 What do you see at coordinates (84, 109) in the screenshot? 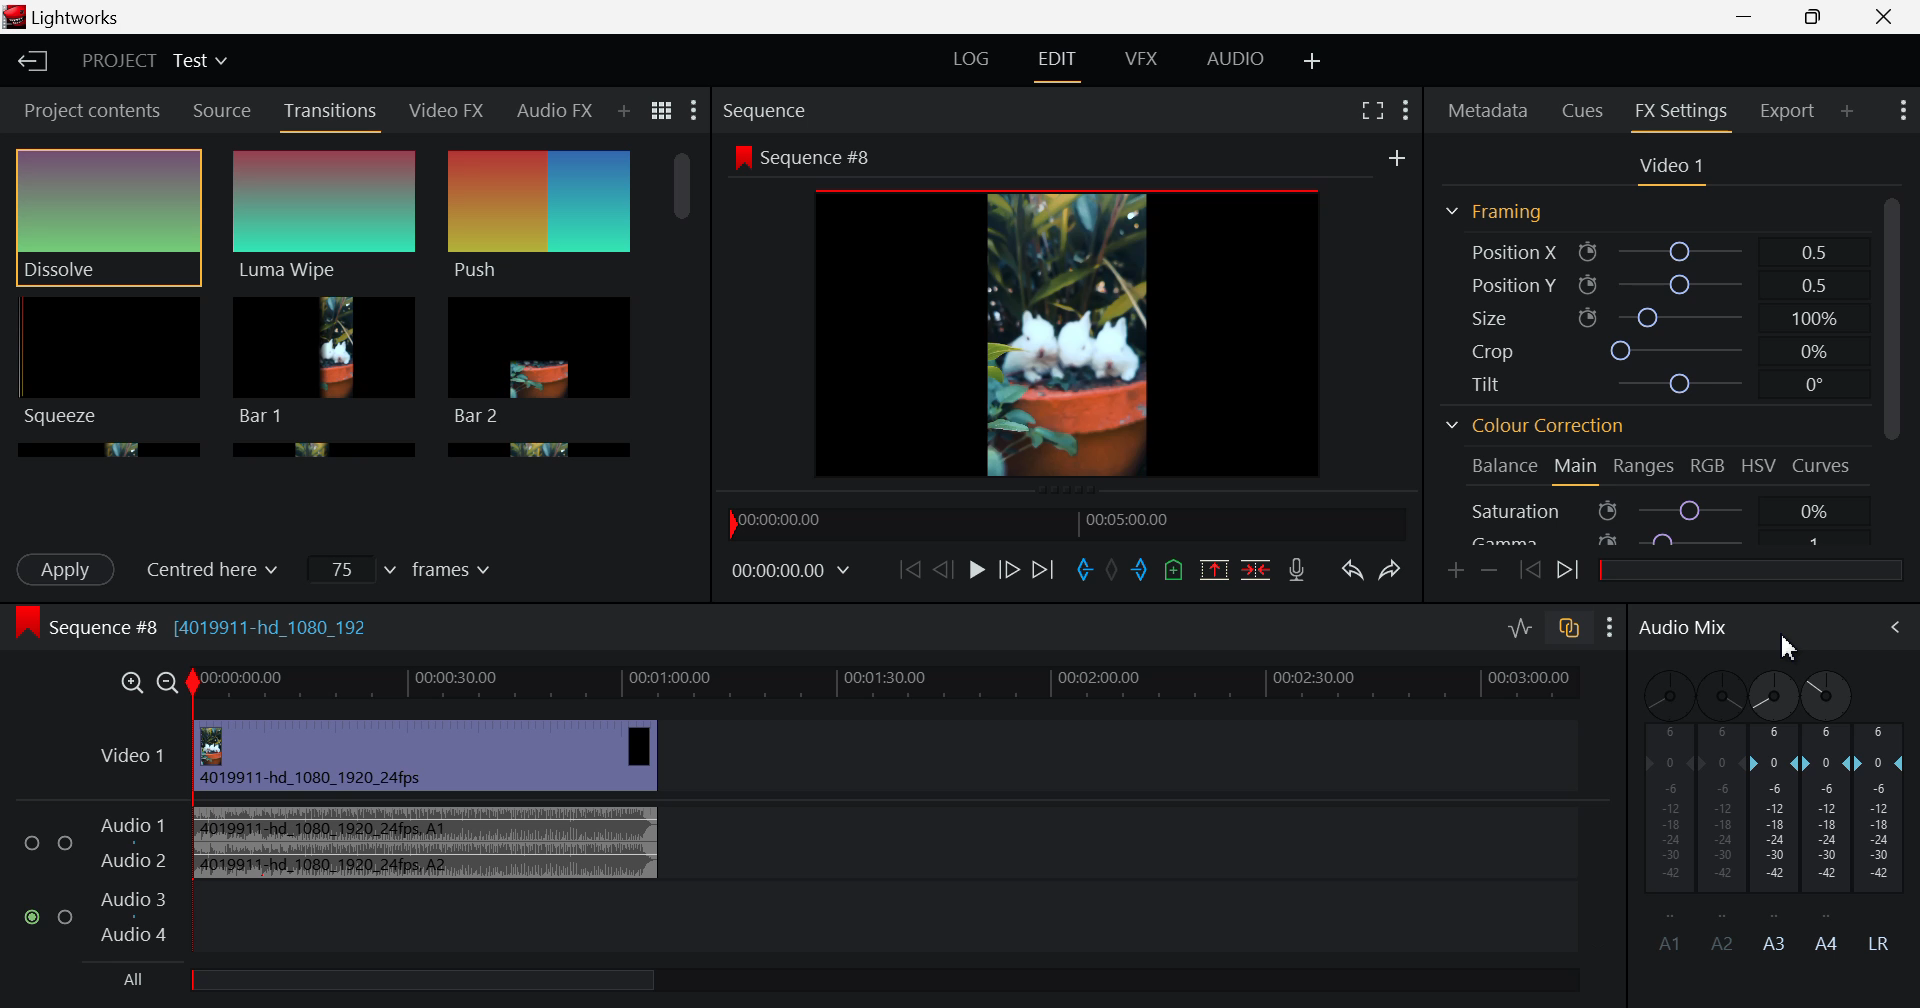
I see `Project contents` at bounding box center [84, 109].